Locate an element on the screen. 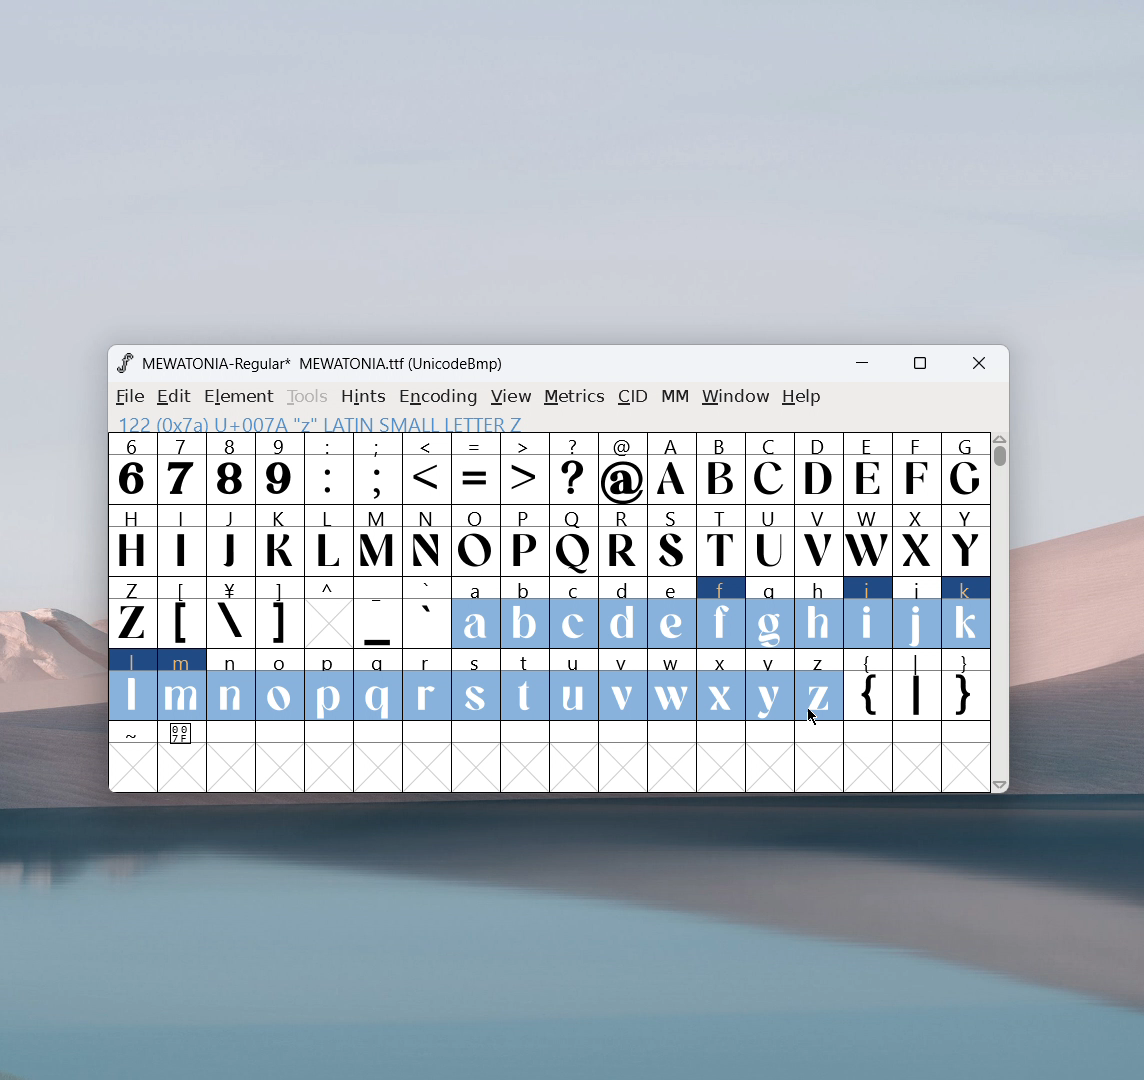 The width and height of the screenshot is (1144, 1080). T is located at coordinates (722, 541).